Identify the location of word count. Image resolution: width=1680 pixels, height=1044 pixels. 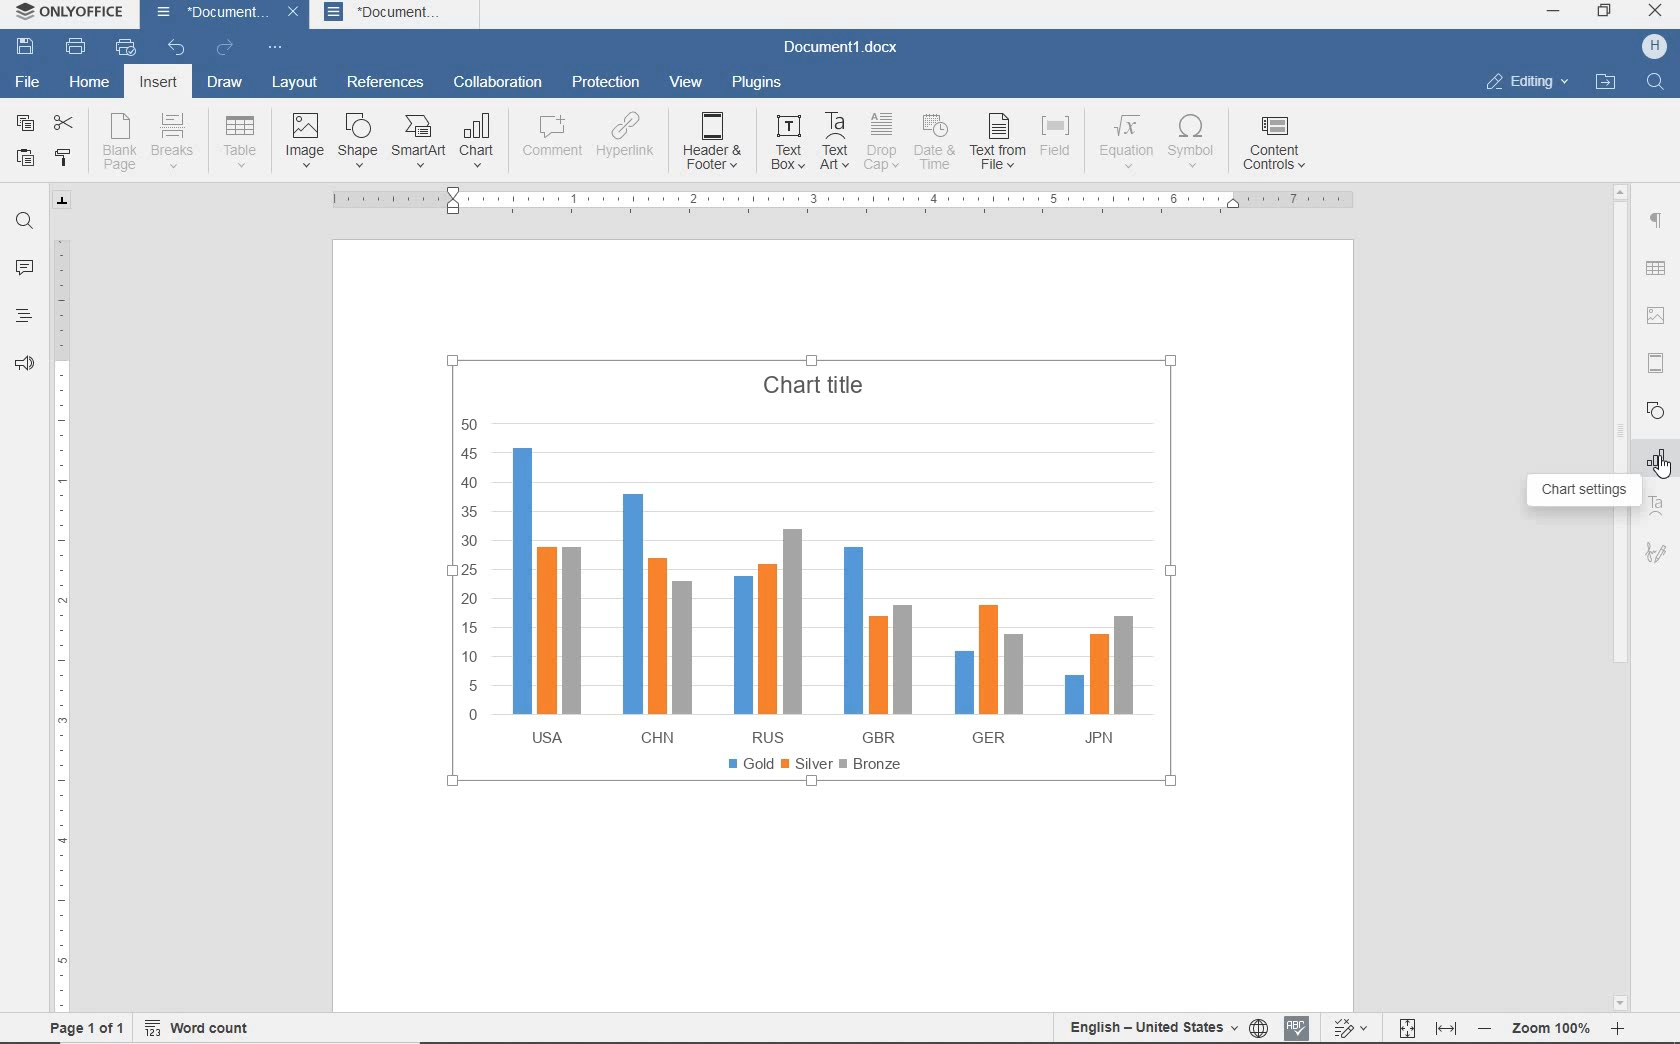
(203, 1025).